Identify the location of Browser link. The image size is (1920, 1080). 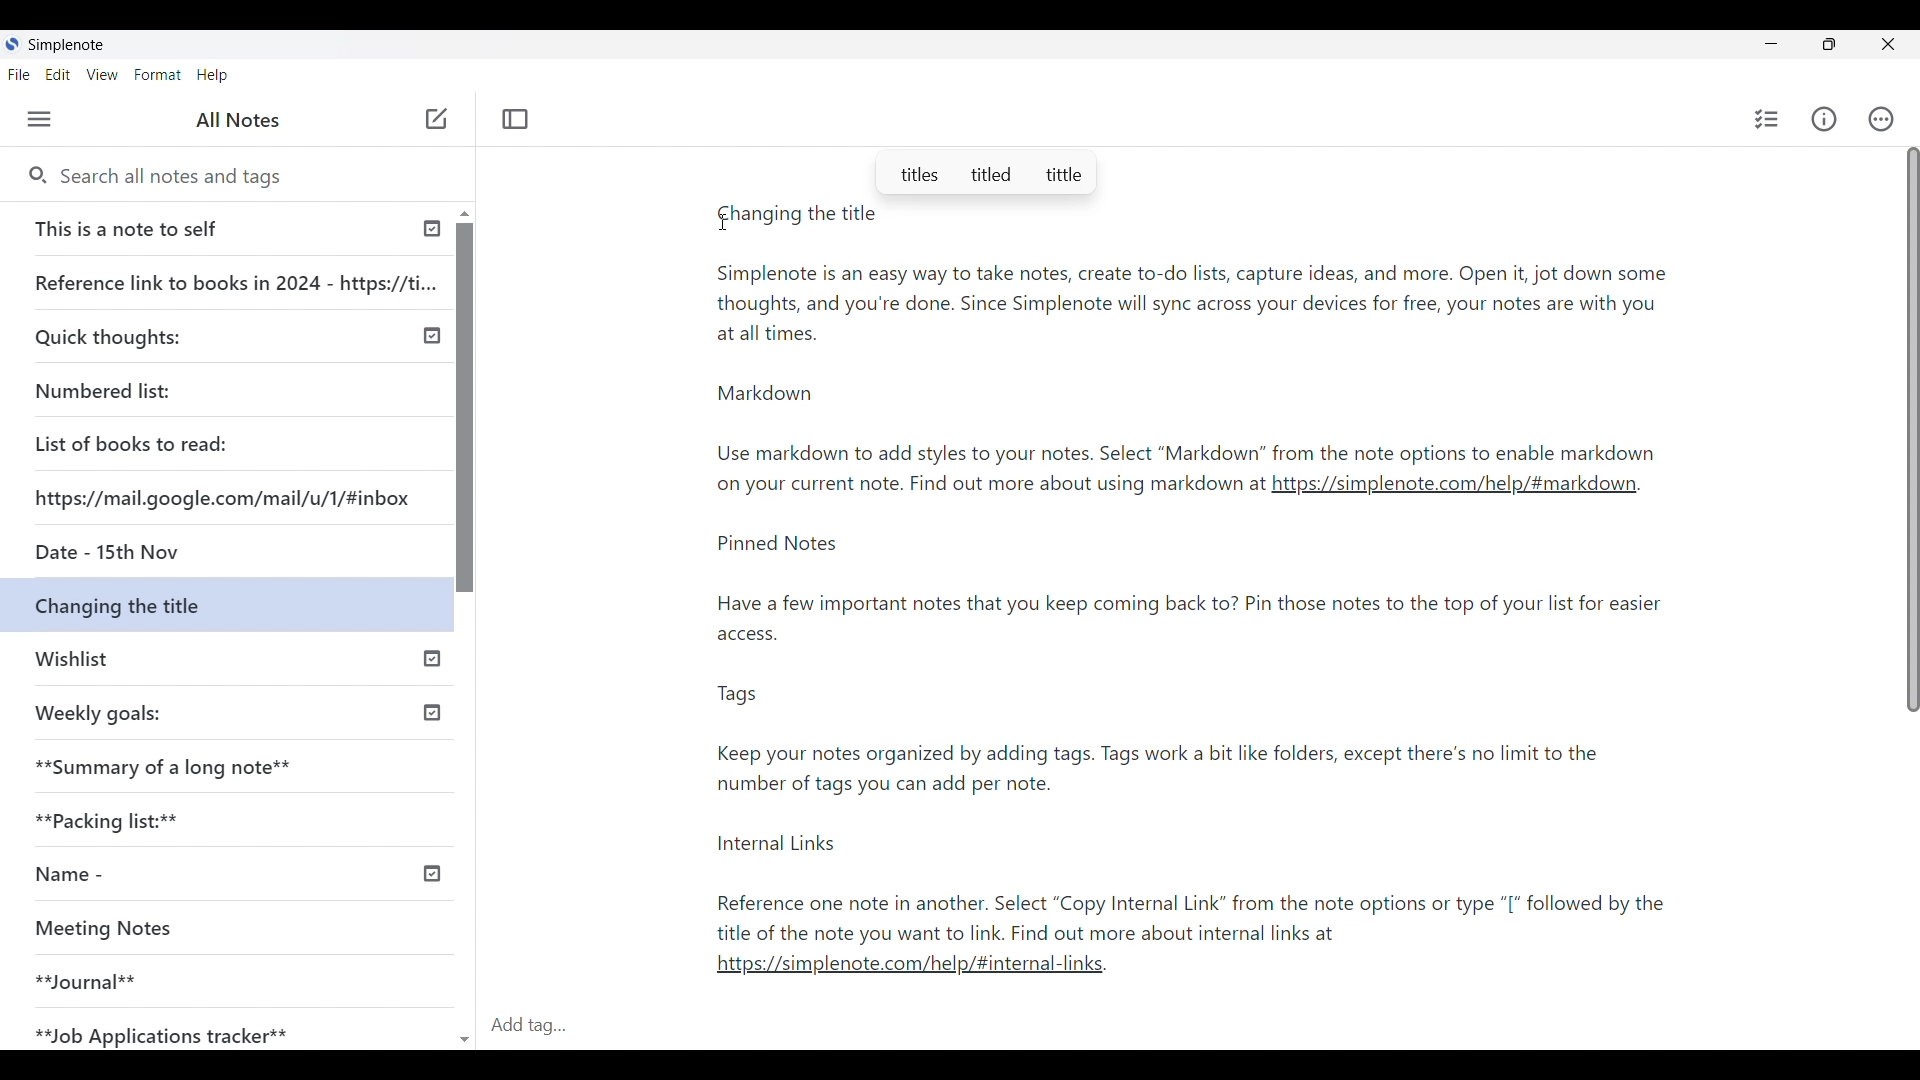
(221, 490).